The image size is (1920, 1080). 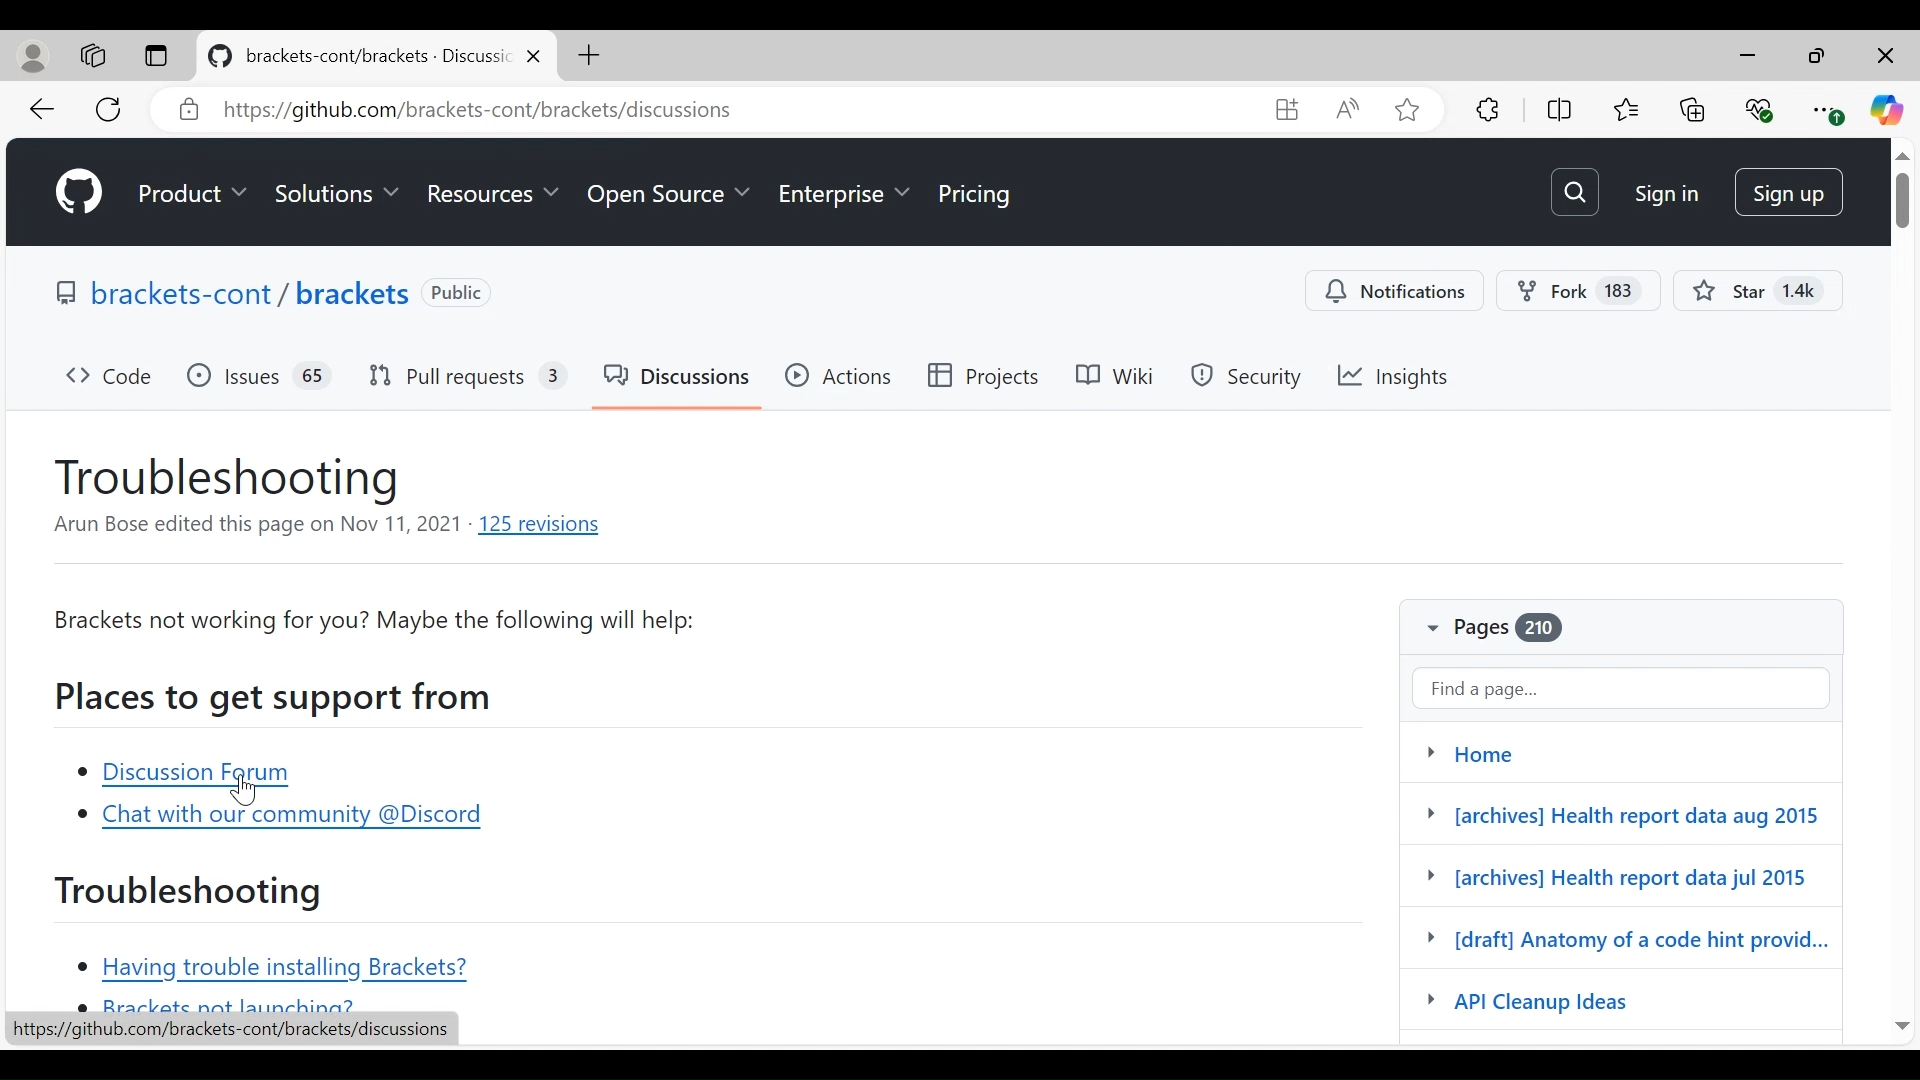 I want to click on Add this page to favorites, so click(x=1409, y=109).